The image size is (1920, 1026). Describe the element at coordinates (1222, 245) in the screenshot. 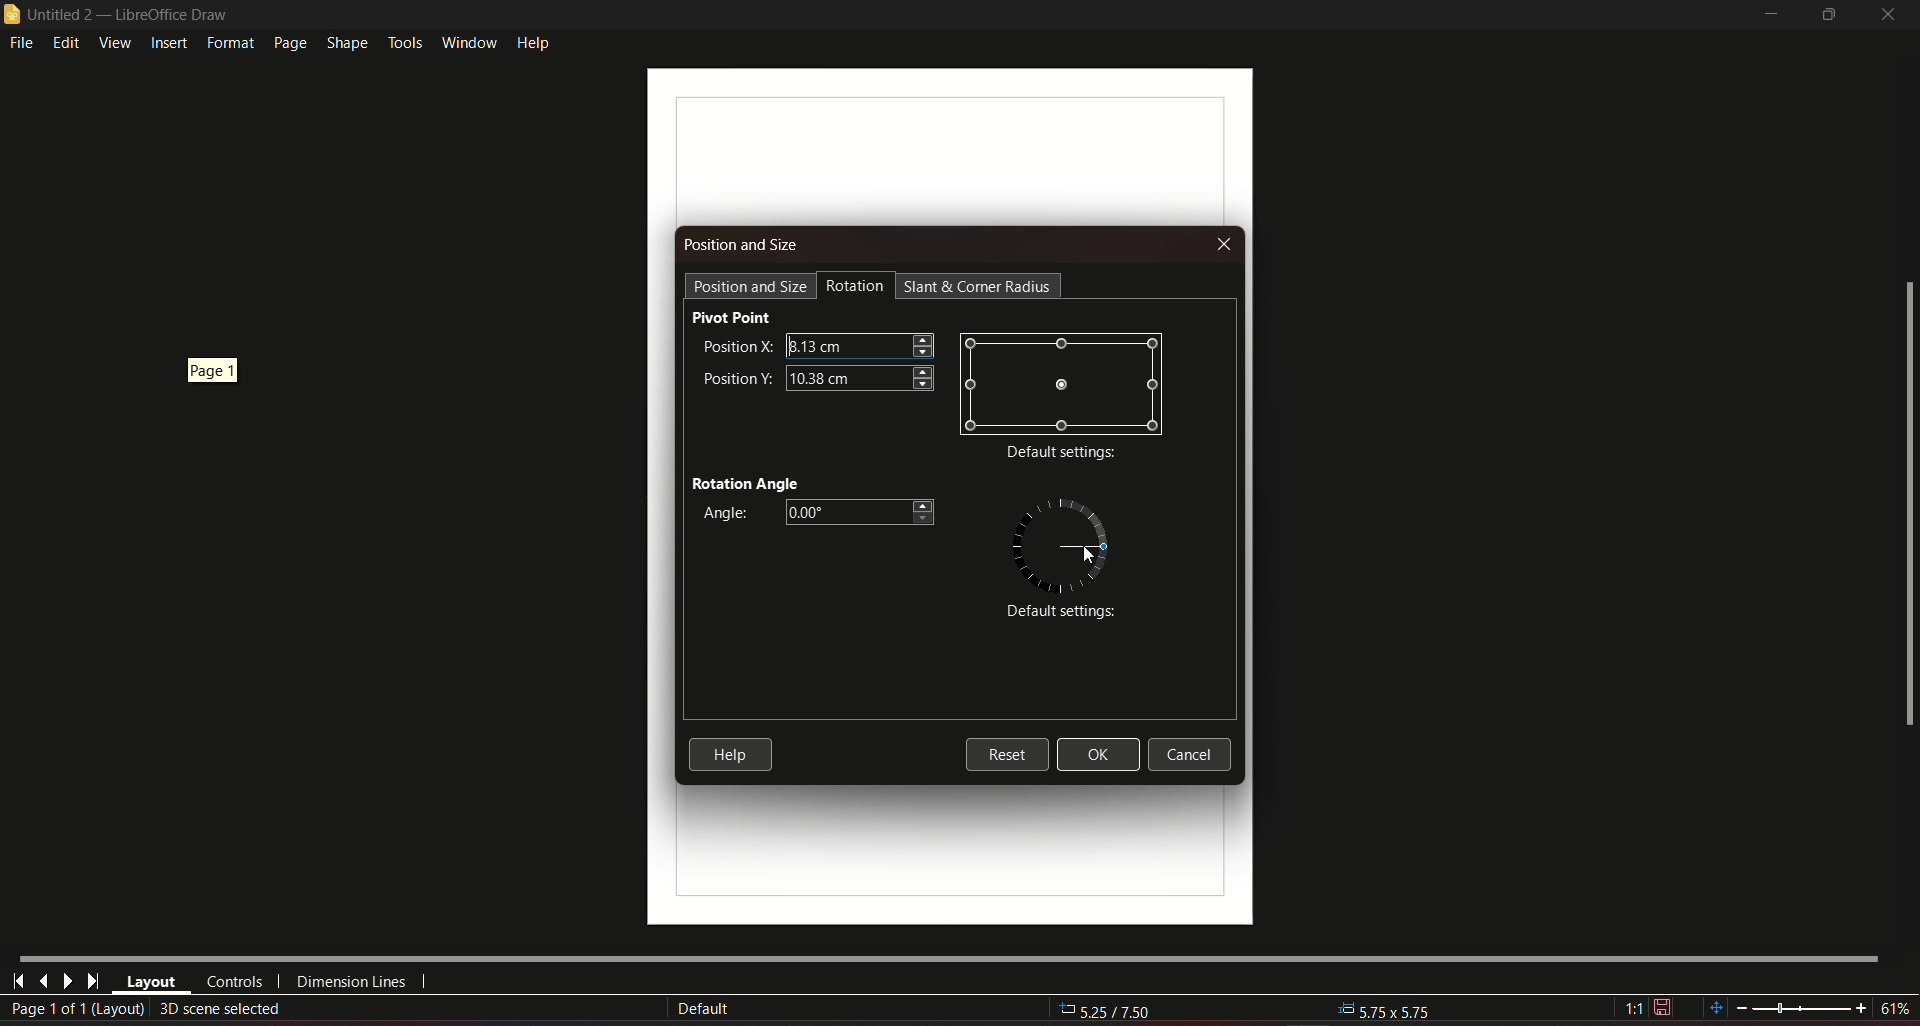

I see `Close` at that location.